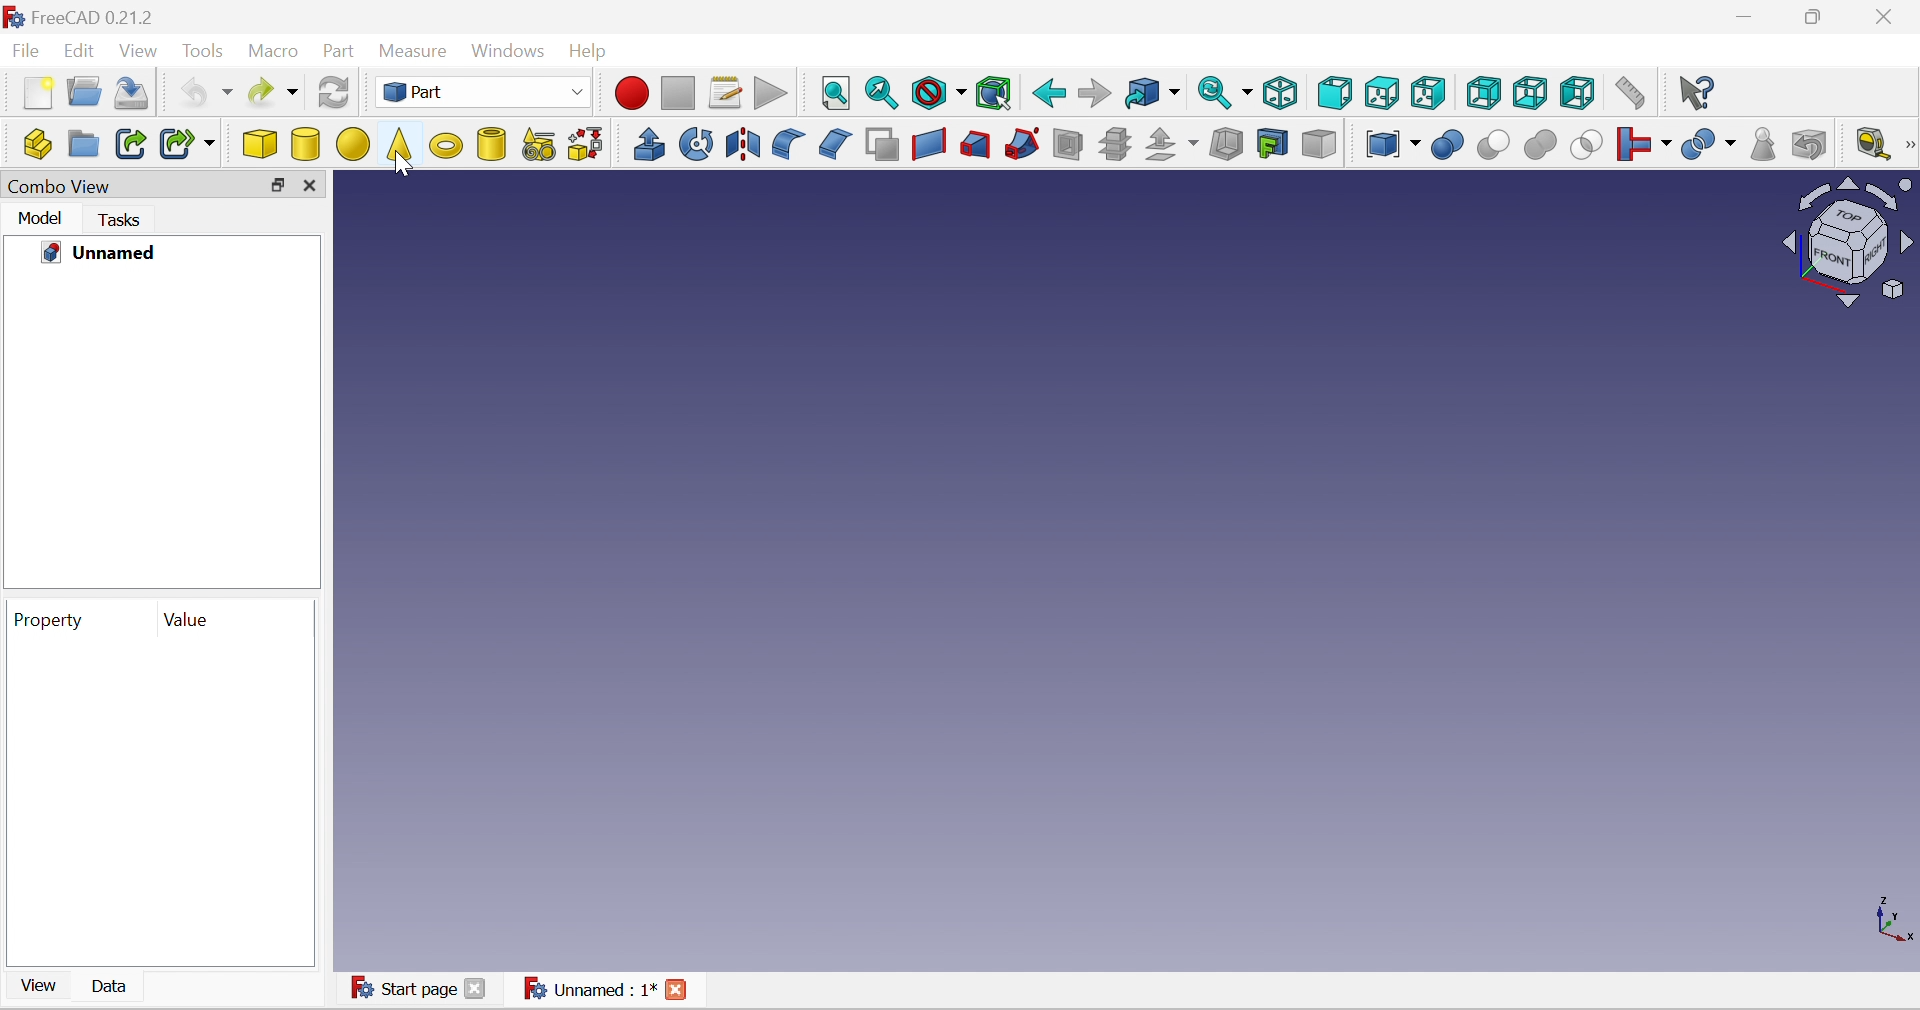 The height and width of the screenshot is (1010, 1920). I want to click on Bounding box, so click(994, 92).